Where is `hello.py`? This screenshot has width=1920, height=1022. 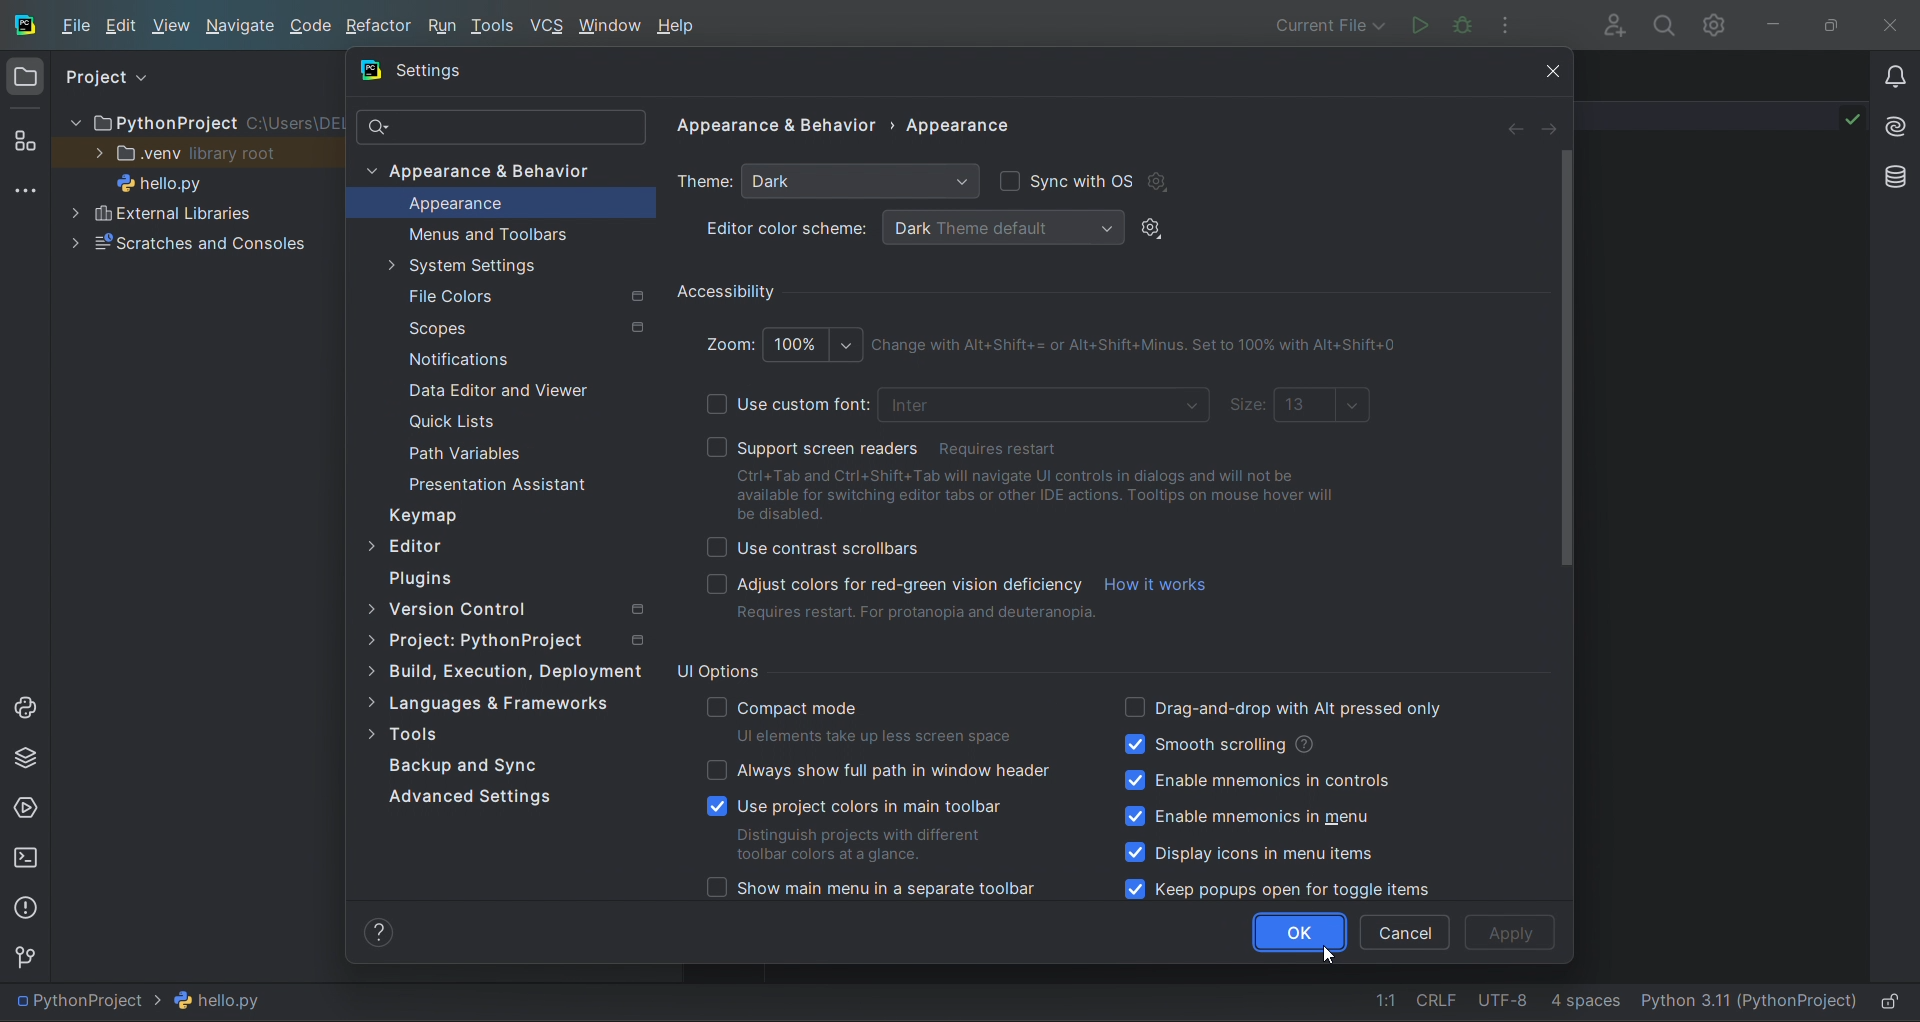 hello.py is located at coordinates (197, 180).